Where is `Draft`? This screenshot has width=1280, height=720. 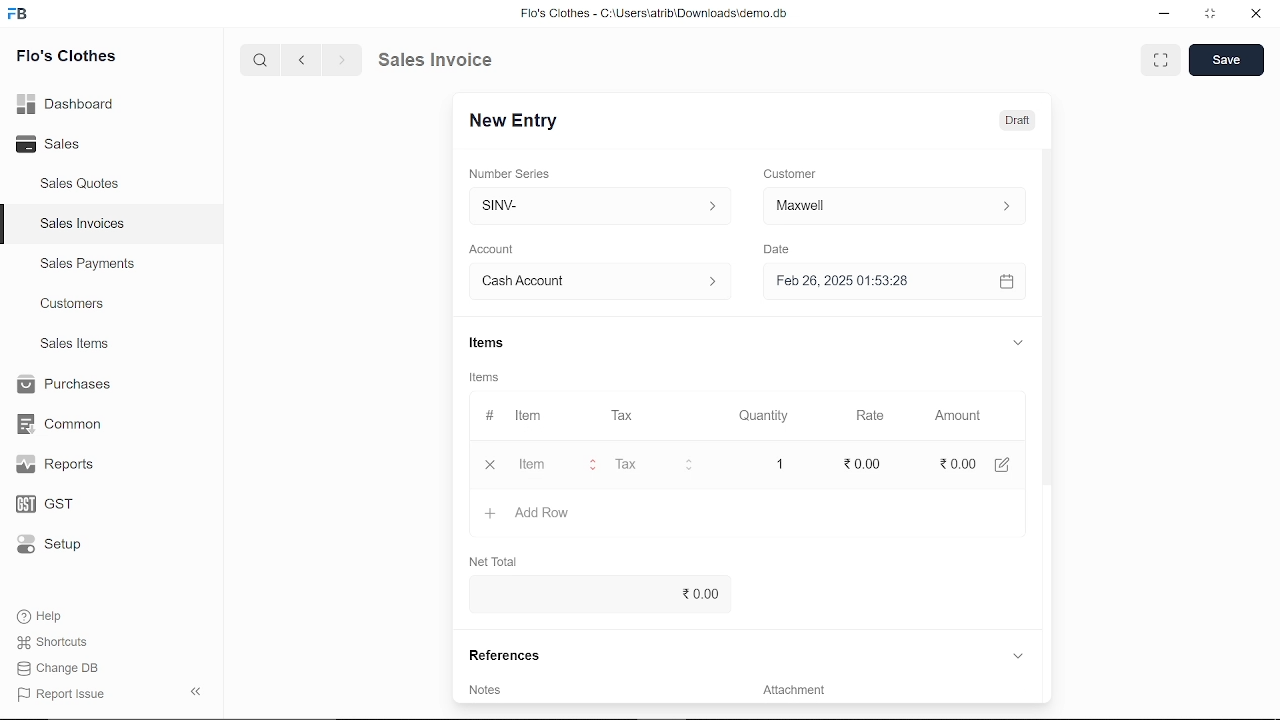 Draft is located at coordinates (1006, 119).